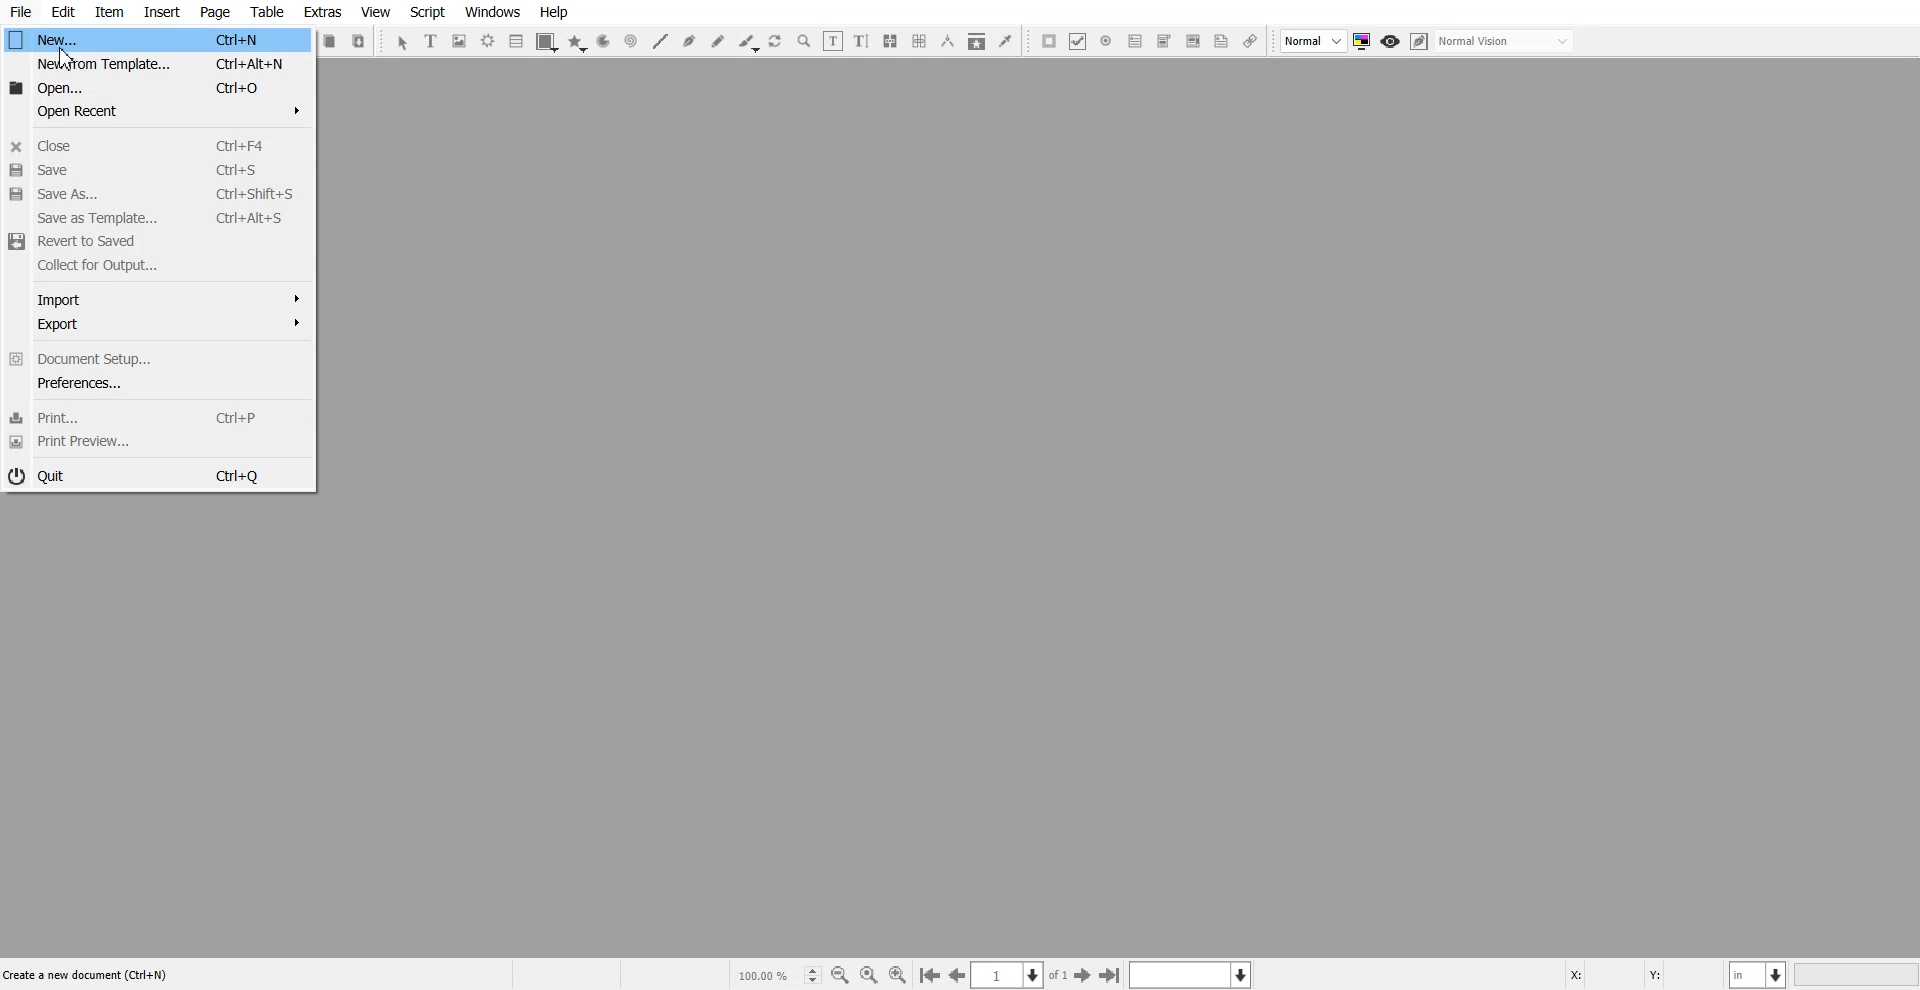 This screenshot has height=990, width=1920. Describe the element at coordinates (1021, 975) in the screenshot. I see `Select the current page` at that location.